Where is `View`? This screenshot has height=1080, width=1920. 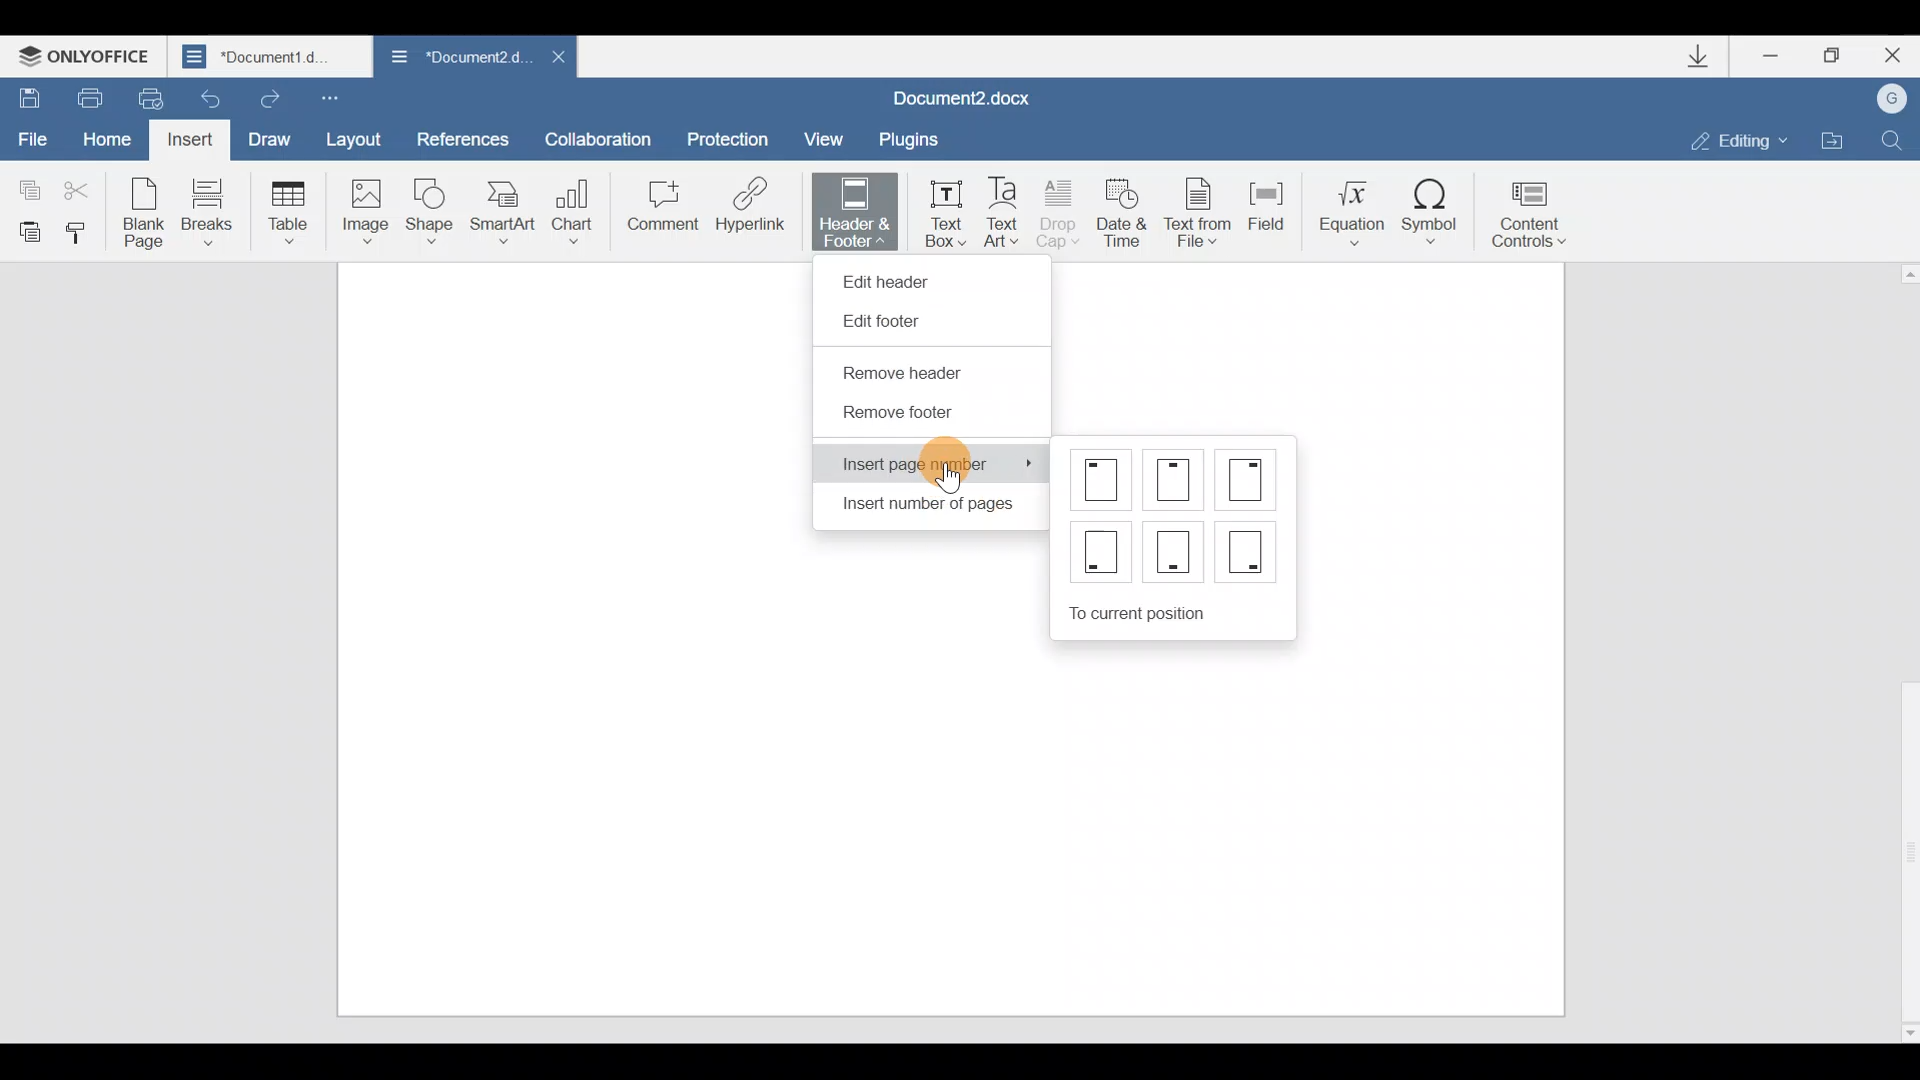 View is located at coordinates (827, 135).